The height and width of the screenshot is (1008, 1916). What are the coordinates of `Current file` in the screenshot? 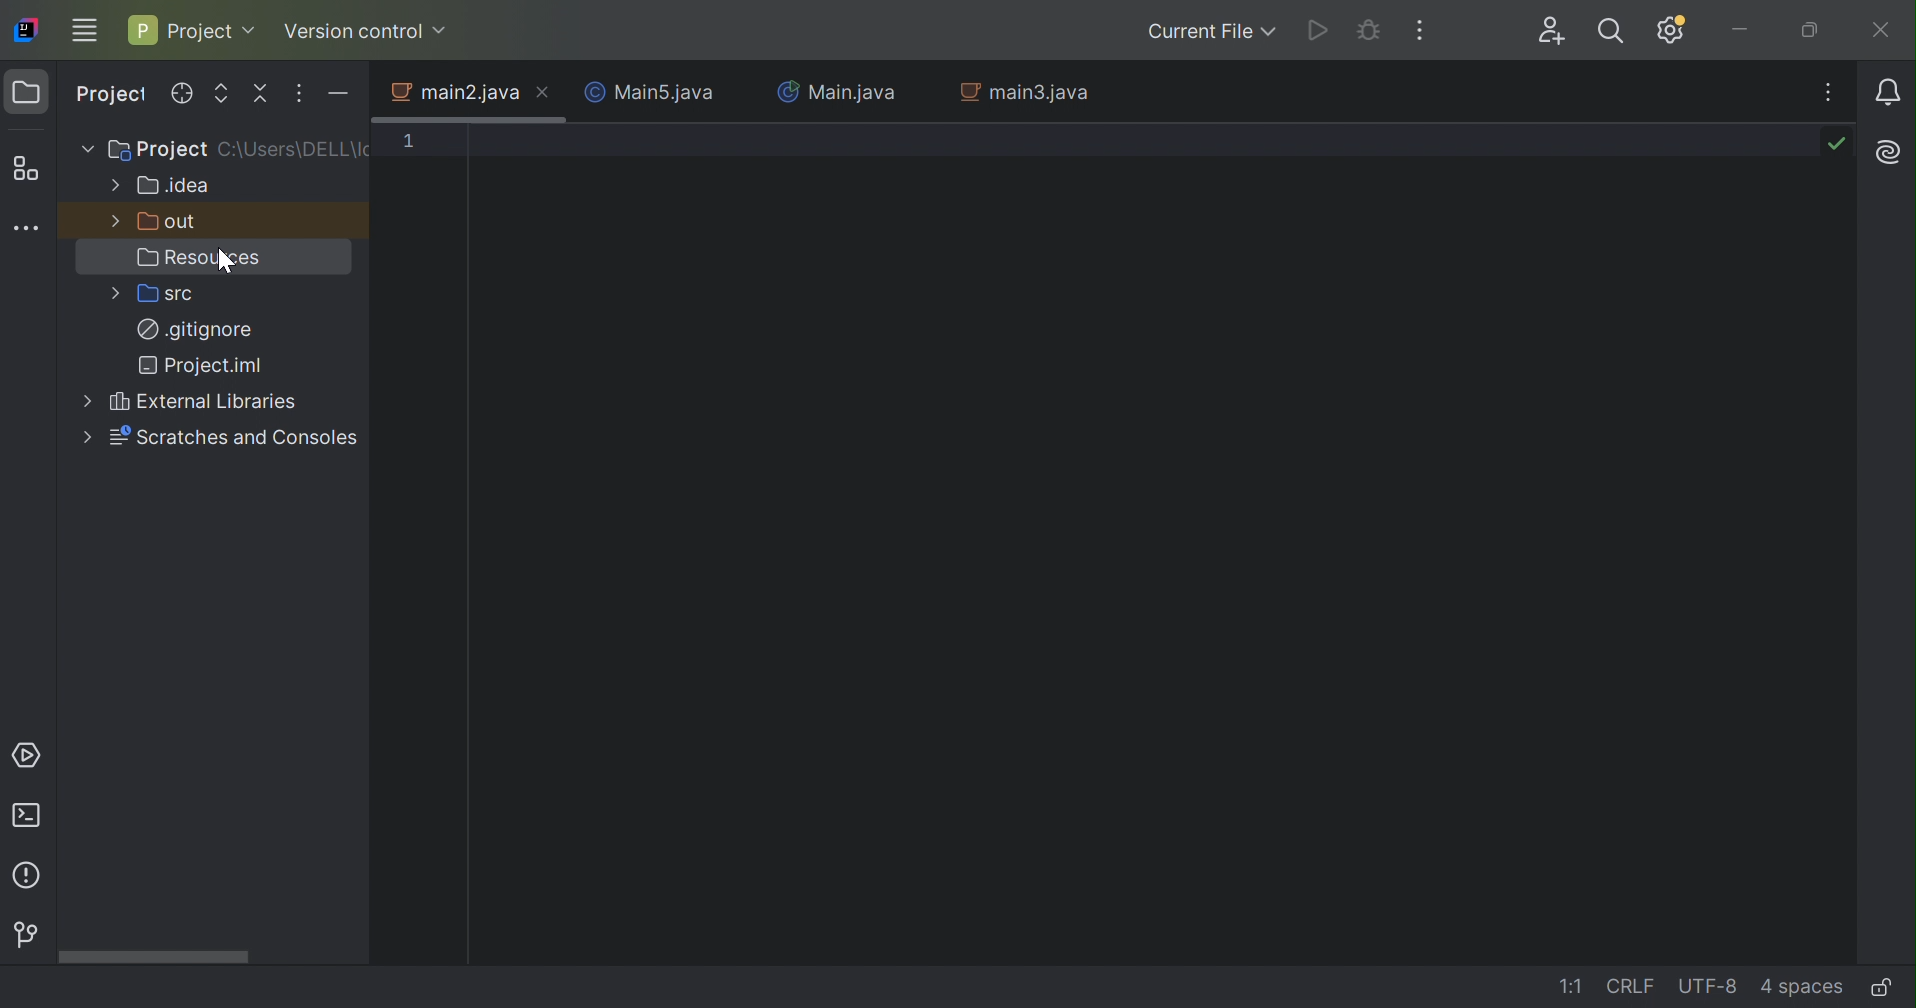 It's located at (1208, 32).